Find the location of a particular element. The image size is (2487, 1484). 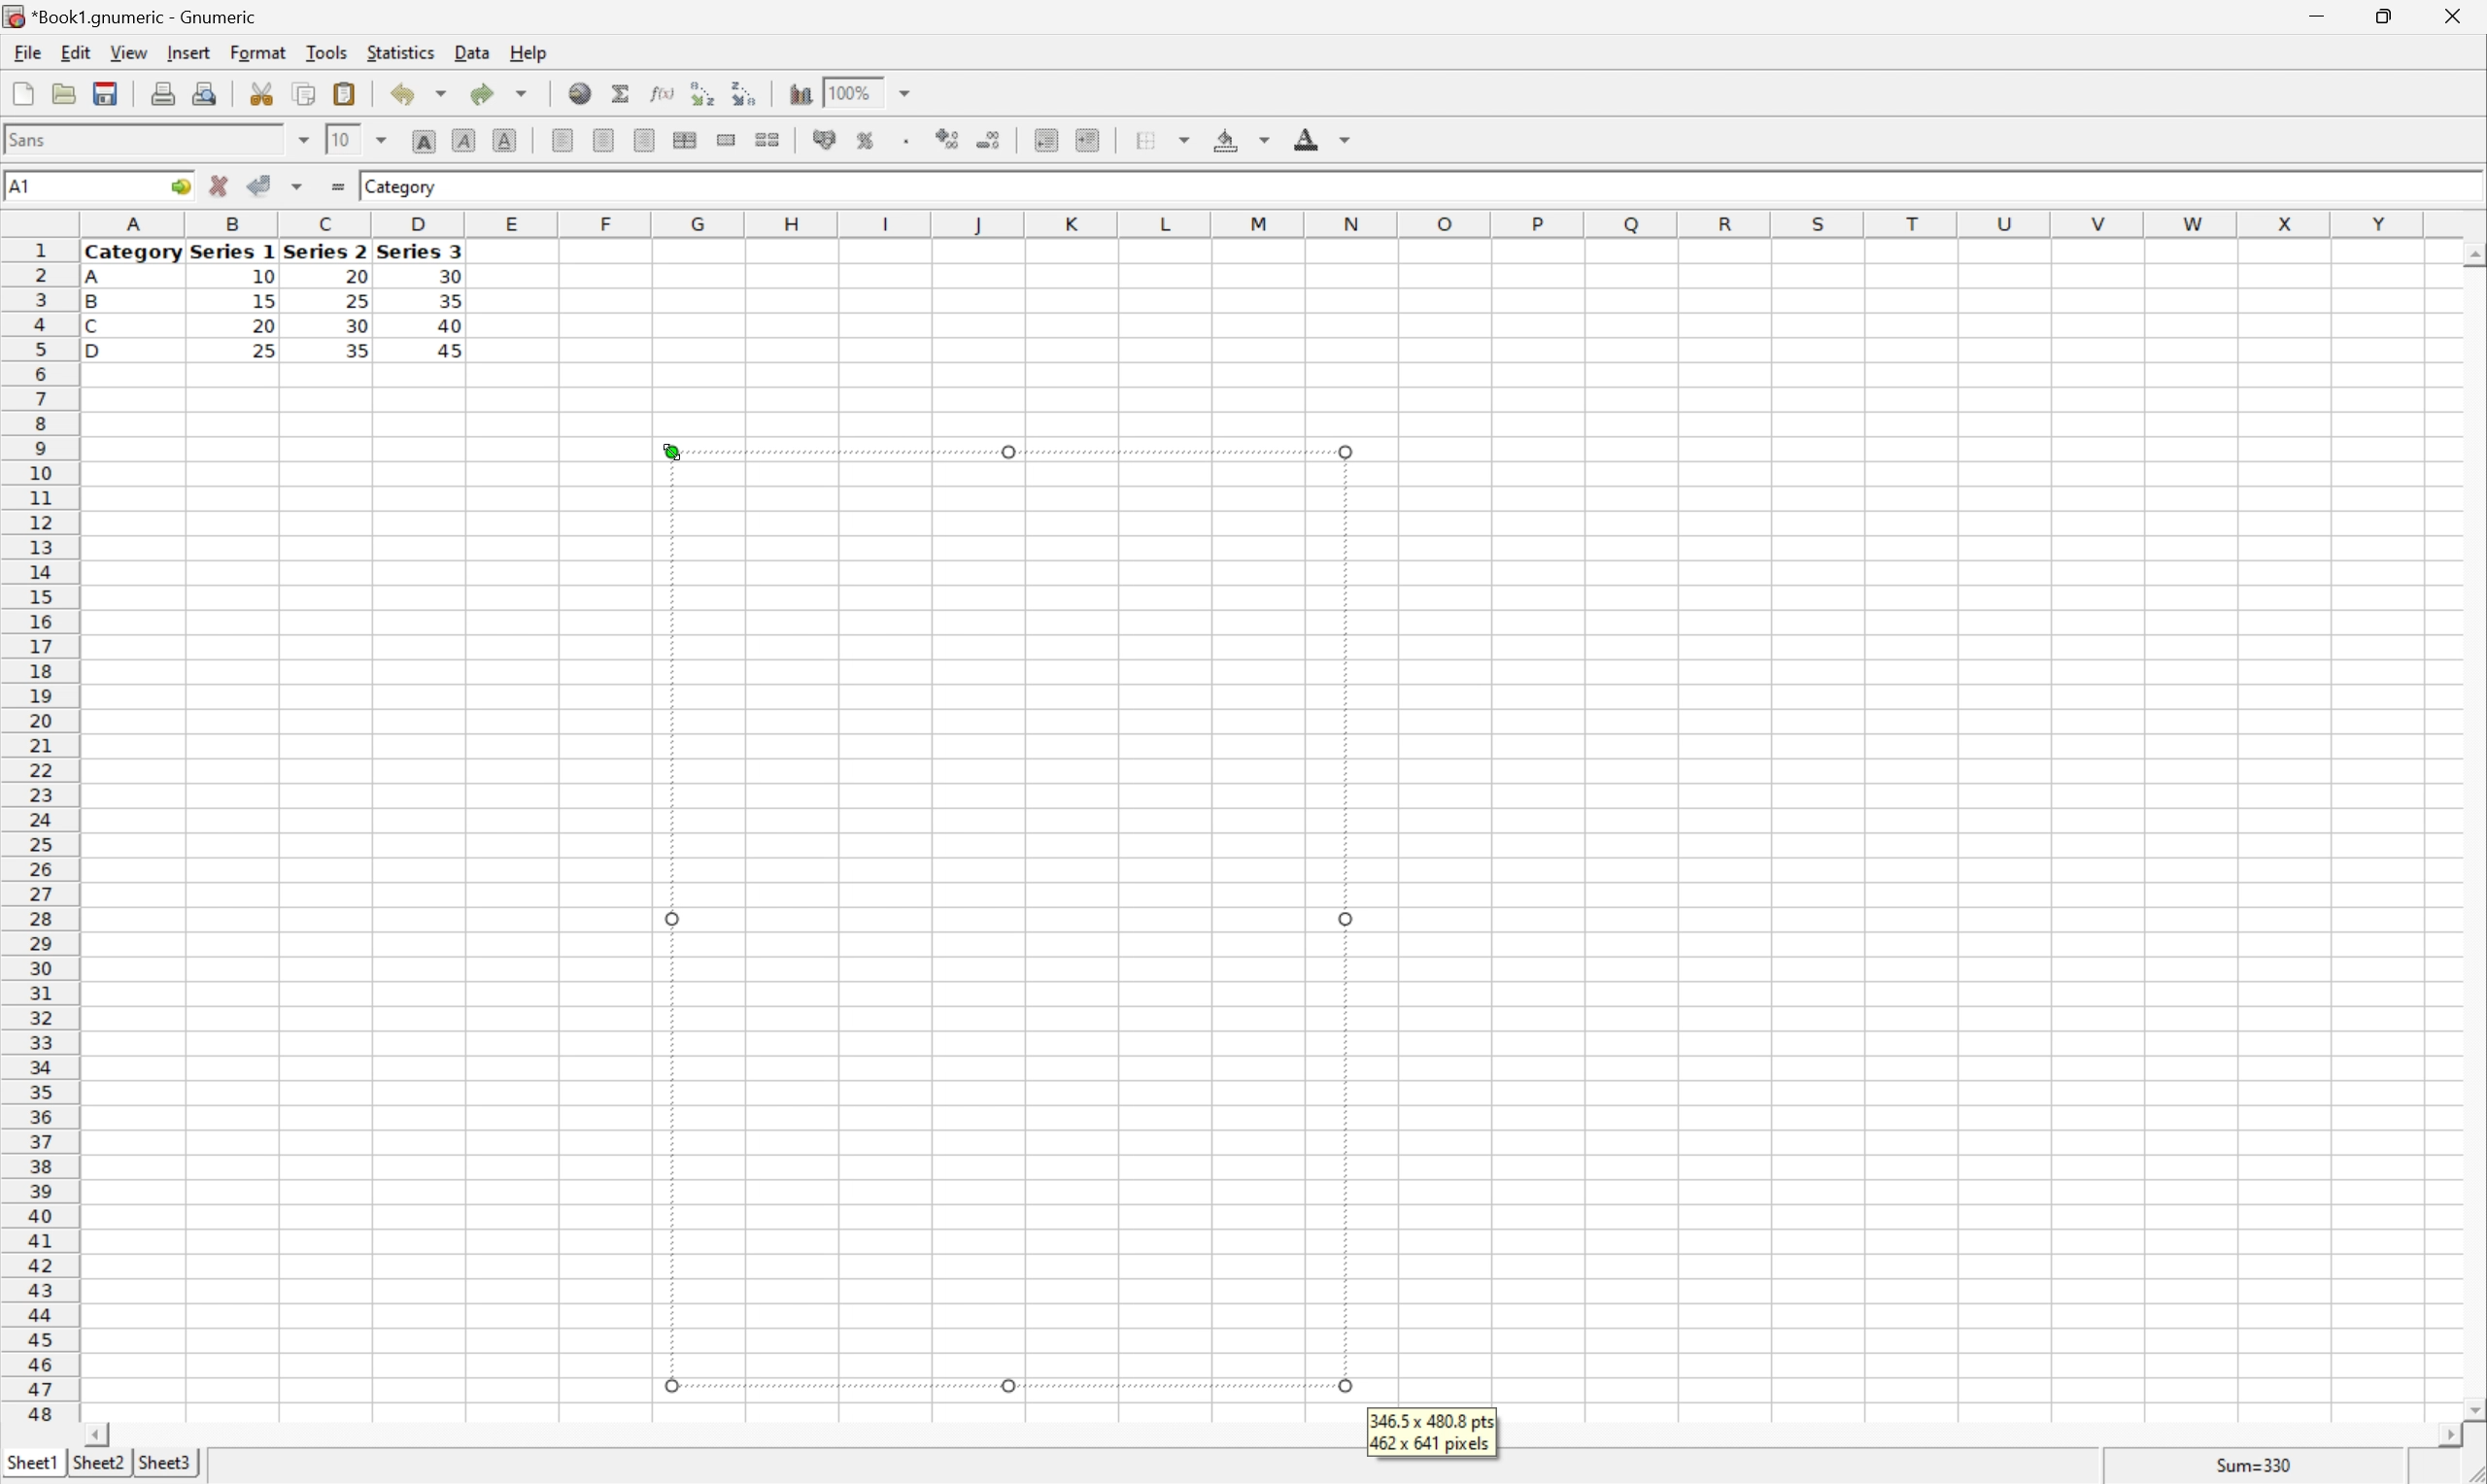

Category is located at coordinates (134, 254).